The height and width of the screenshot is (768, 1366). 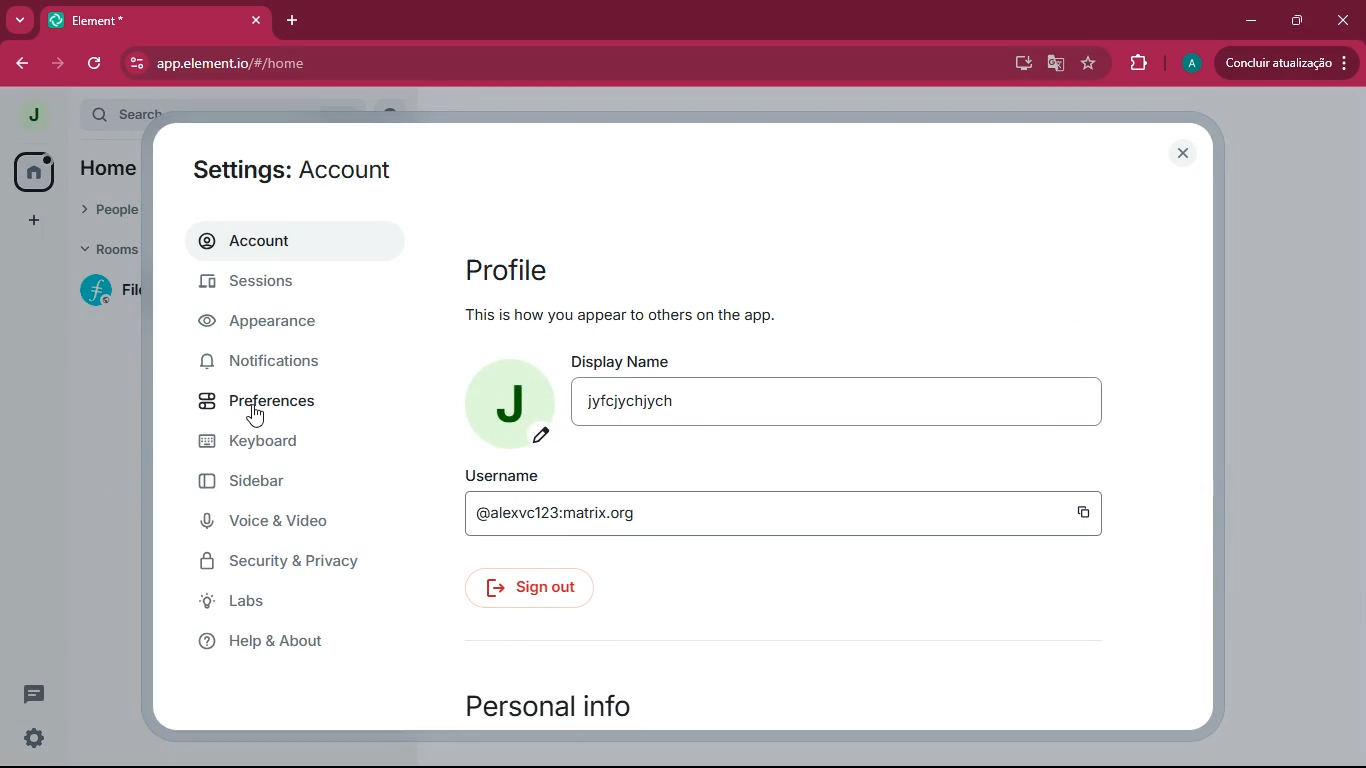 What do you see at coordinates (623, 362) in the screenshot?
I see `display name` at bounding box center [623, 362].